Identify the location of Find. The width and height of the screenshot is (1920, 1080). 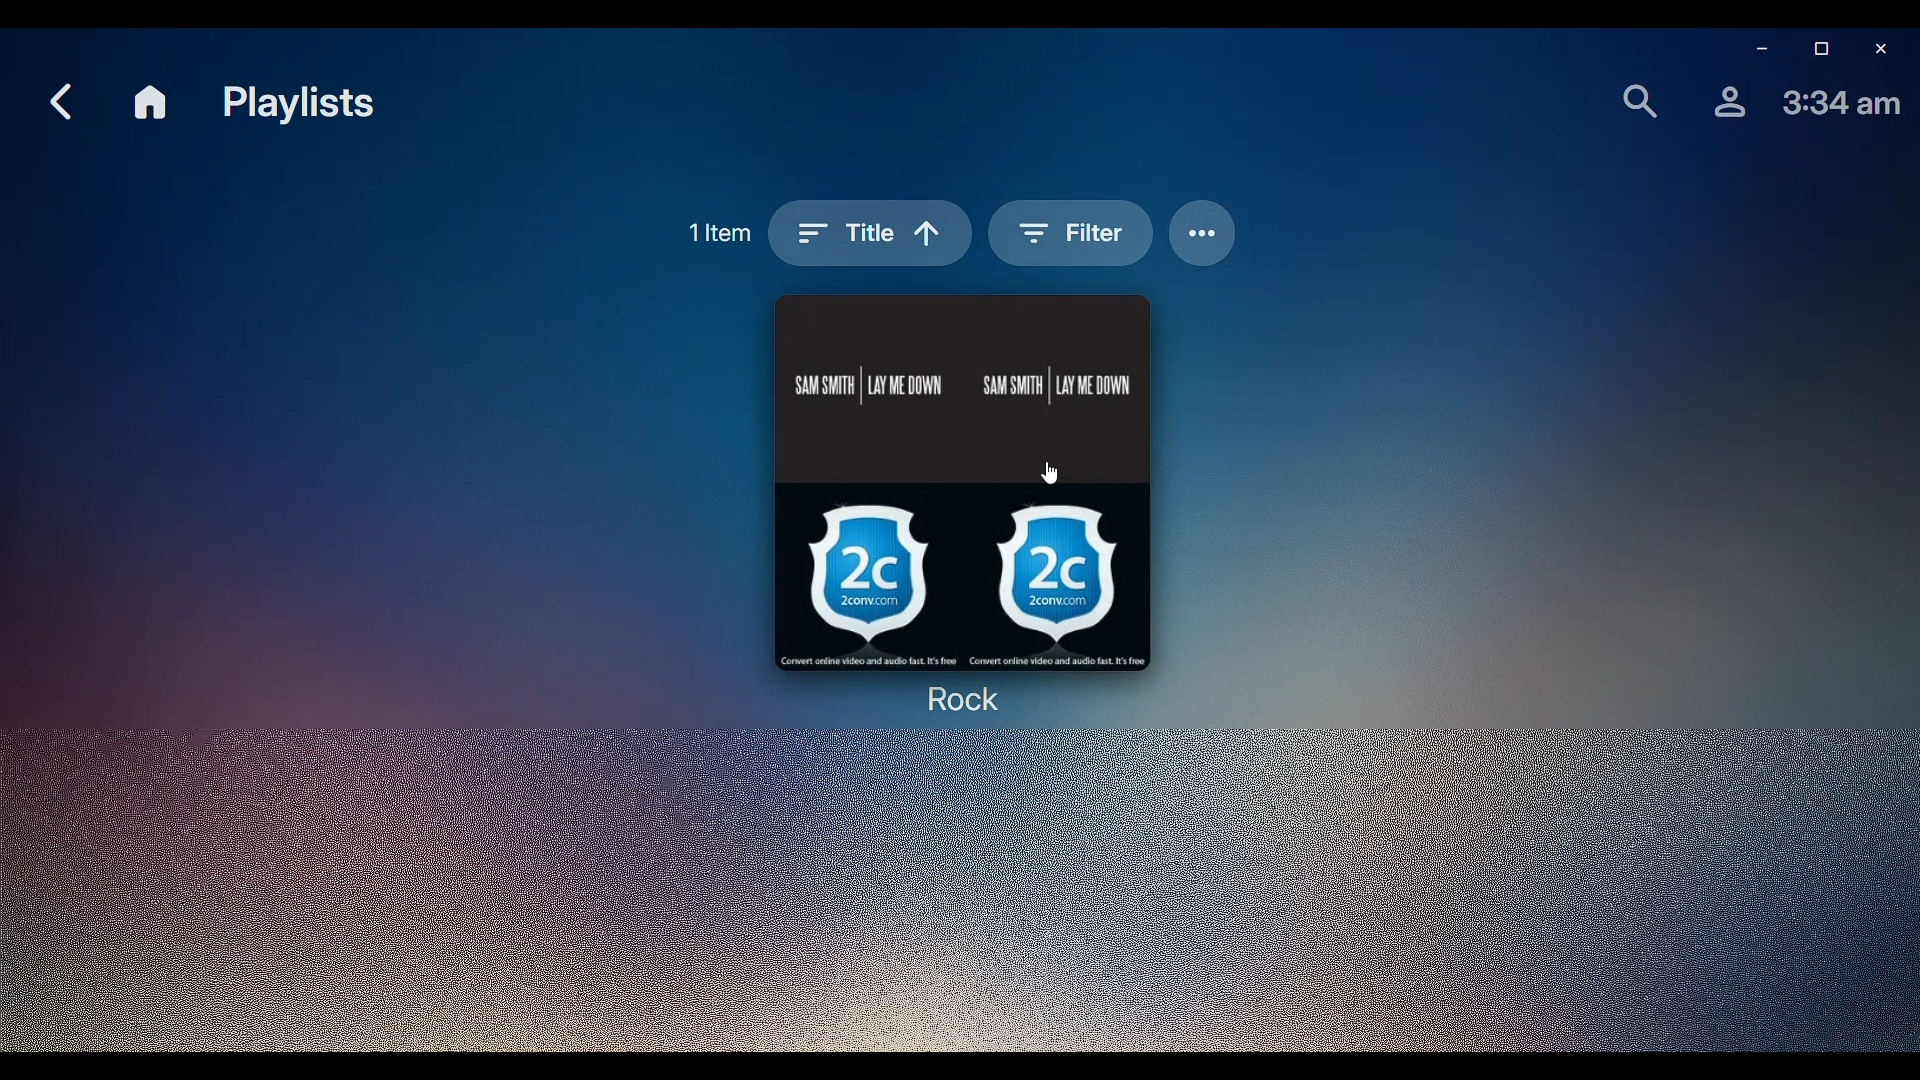
(1634, 97).